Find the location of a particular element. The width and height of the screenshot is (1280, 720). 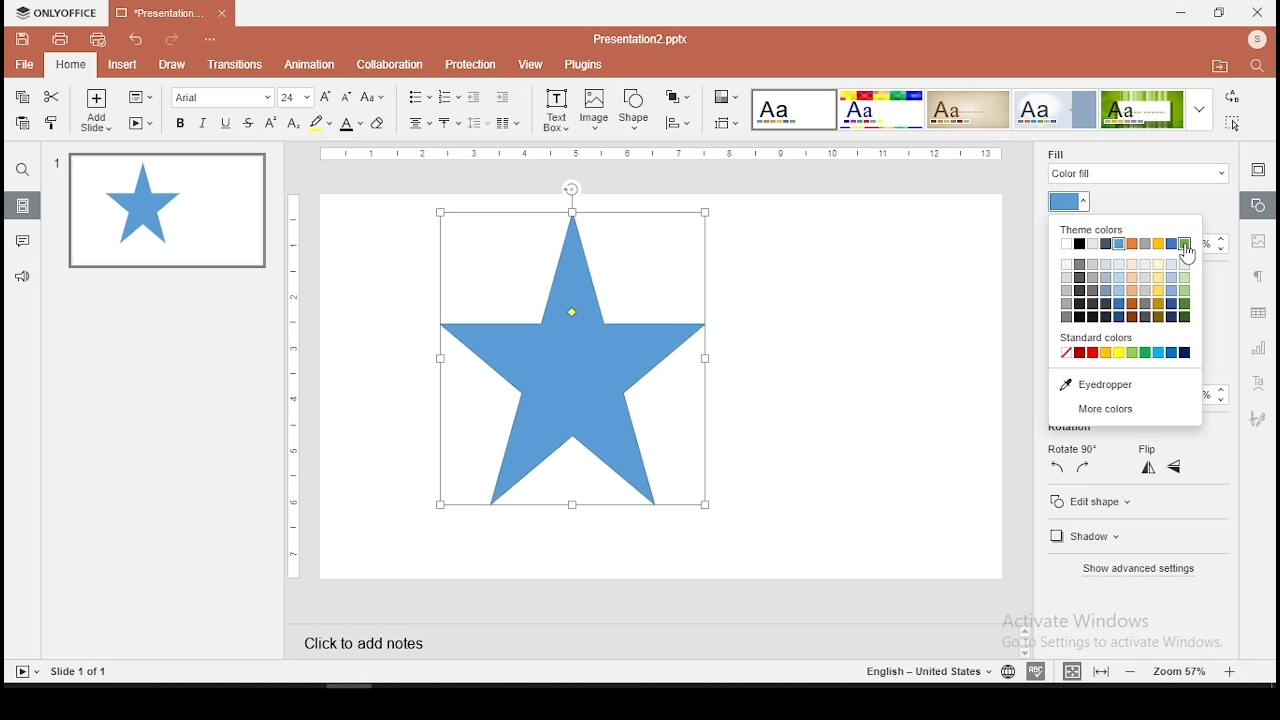

edit shape is located at coordinates (1090, 501).